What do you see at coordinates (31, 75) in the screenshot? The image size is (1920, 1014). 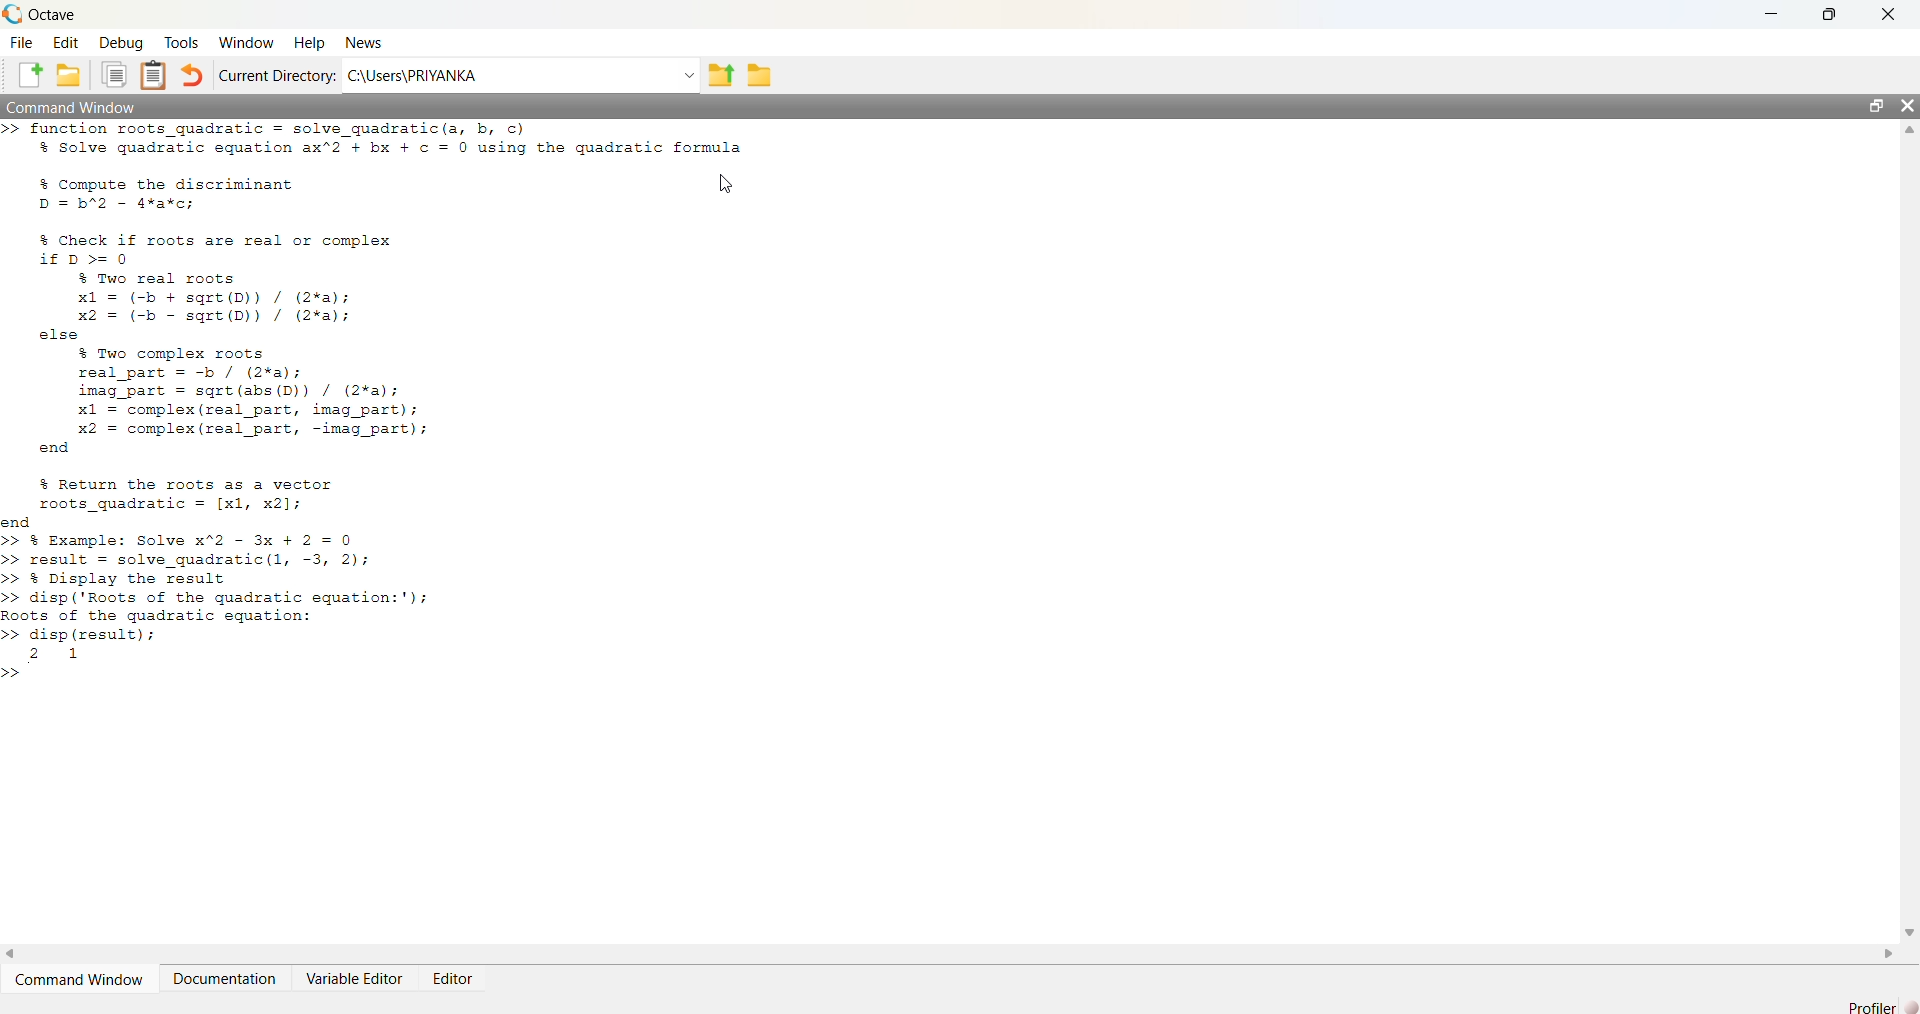 I see `New script` at bounding box center [31, 75].